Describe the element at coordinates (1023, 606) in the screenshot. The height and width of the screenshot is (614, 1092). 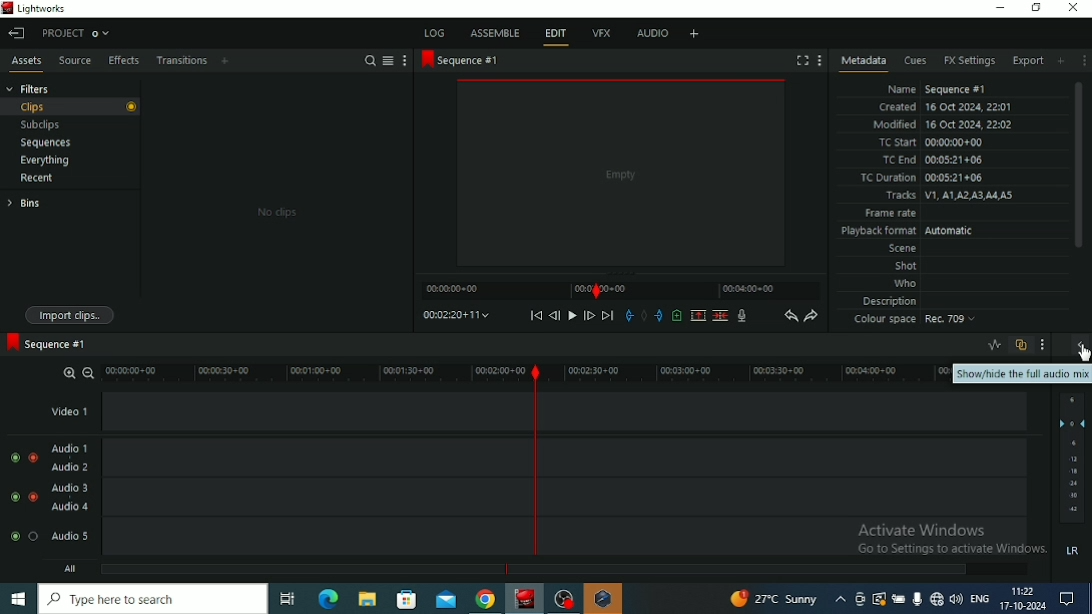
I see `Date` at that location.